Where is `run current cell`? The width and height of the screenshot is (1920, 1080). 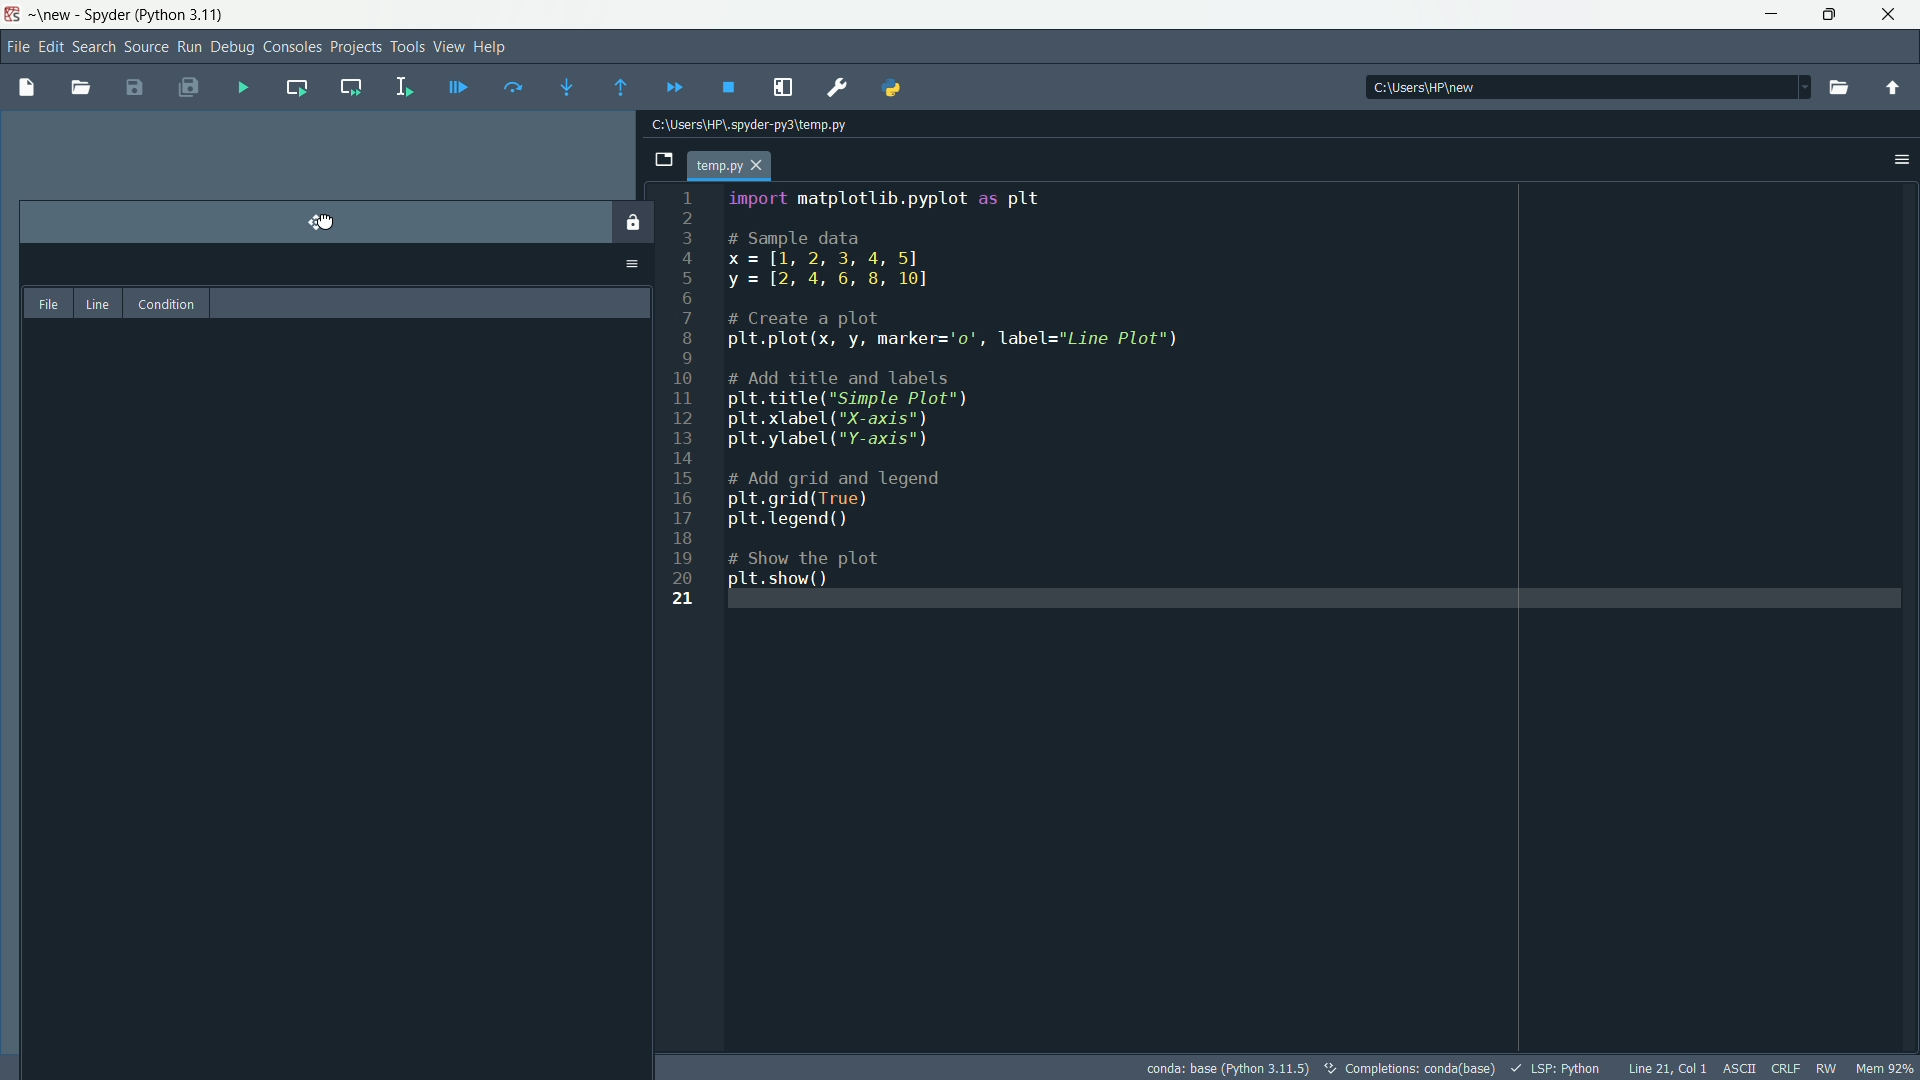 run current cell is located at coordinates (293, 87).